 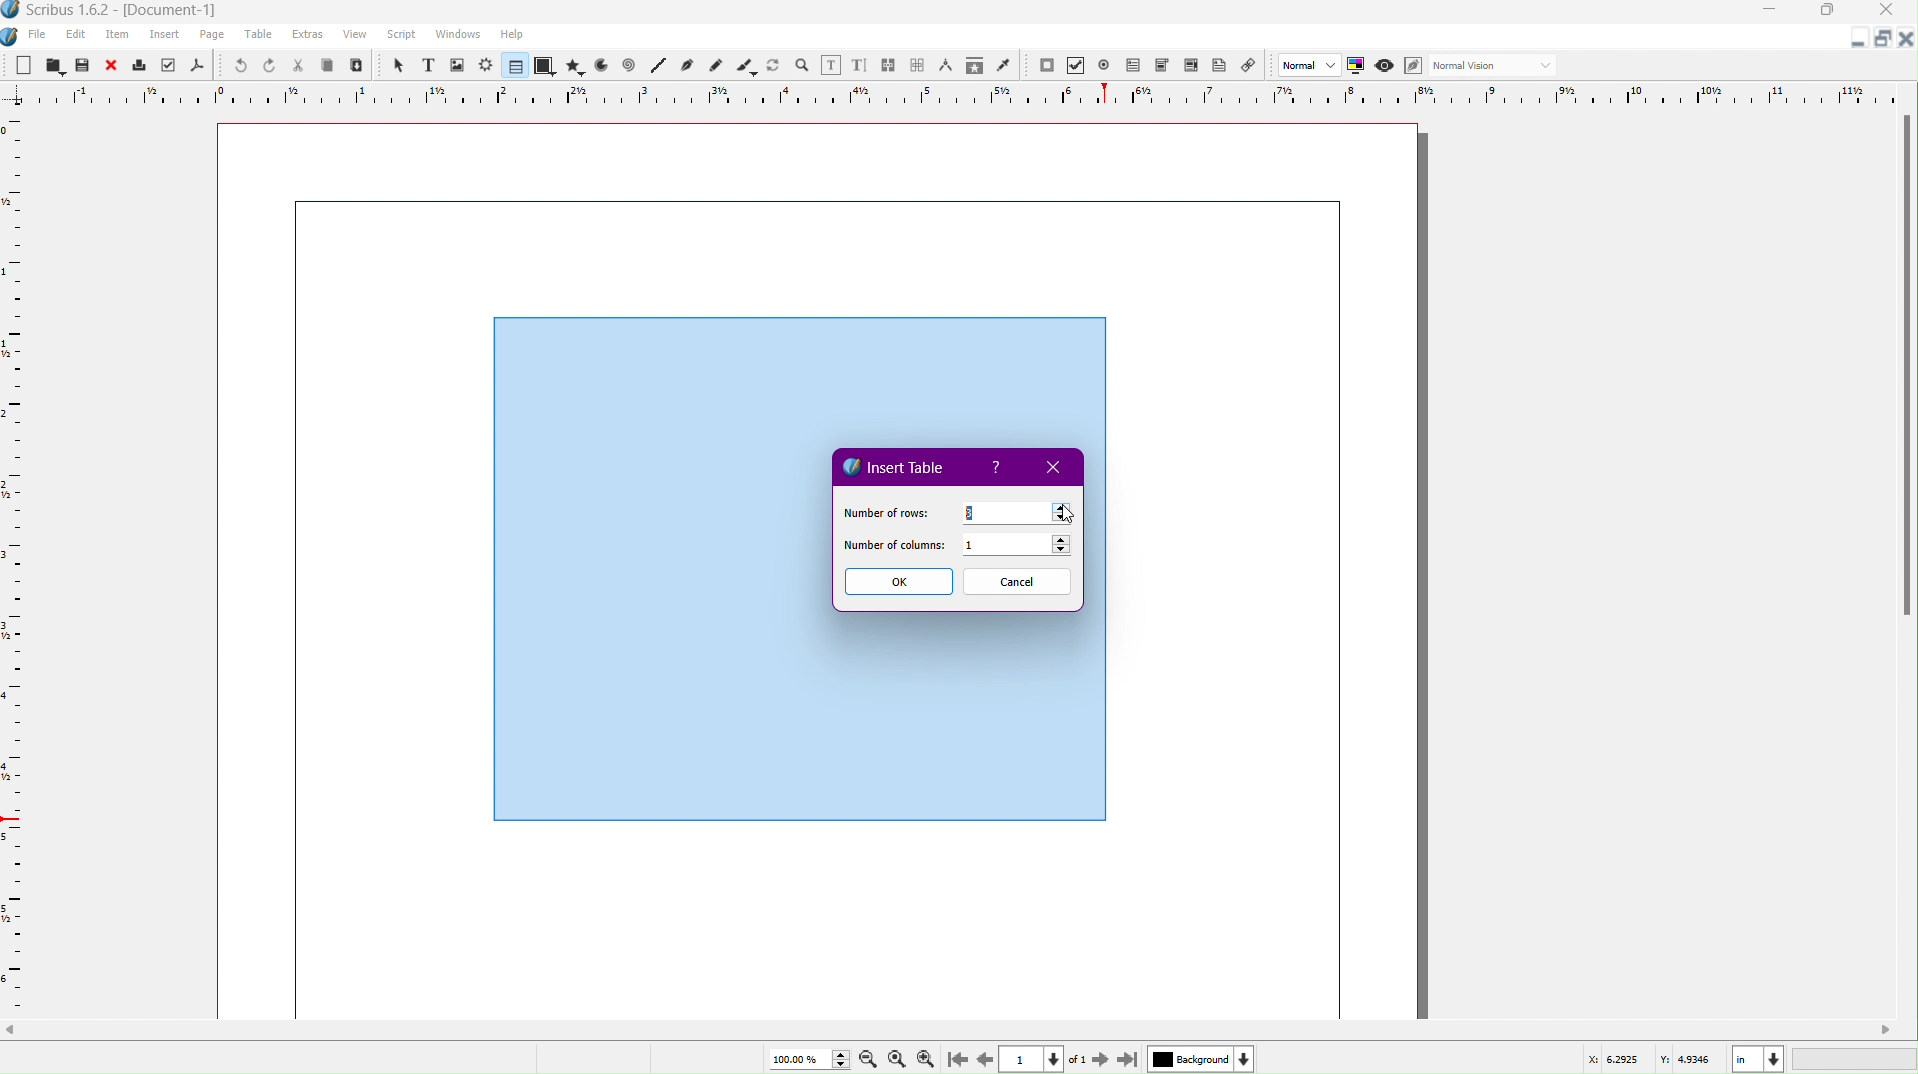 What do you see at coordinates (12, 35) in the screenshot?
I see `Logo` at bounding box center [12, 35].